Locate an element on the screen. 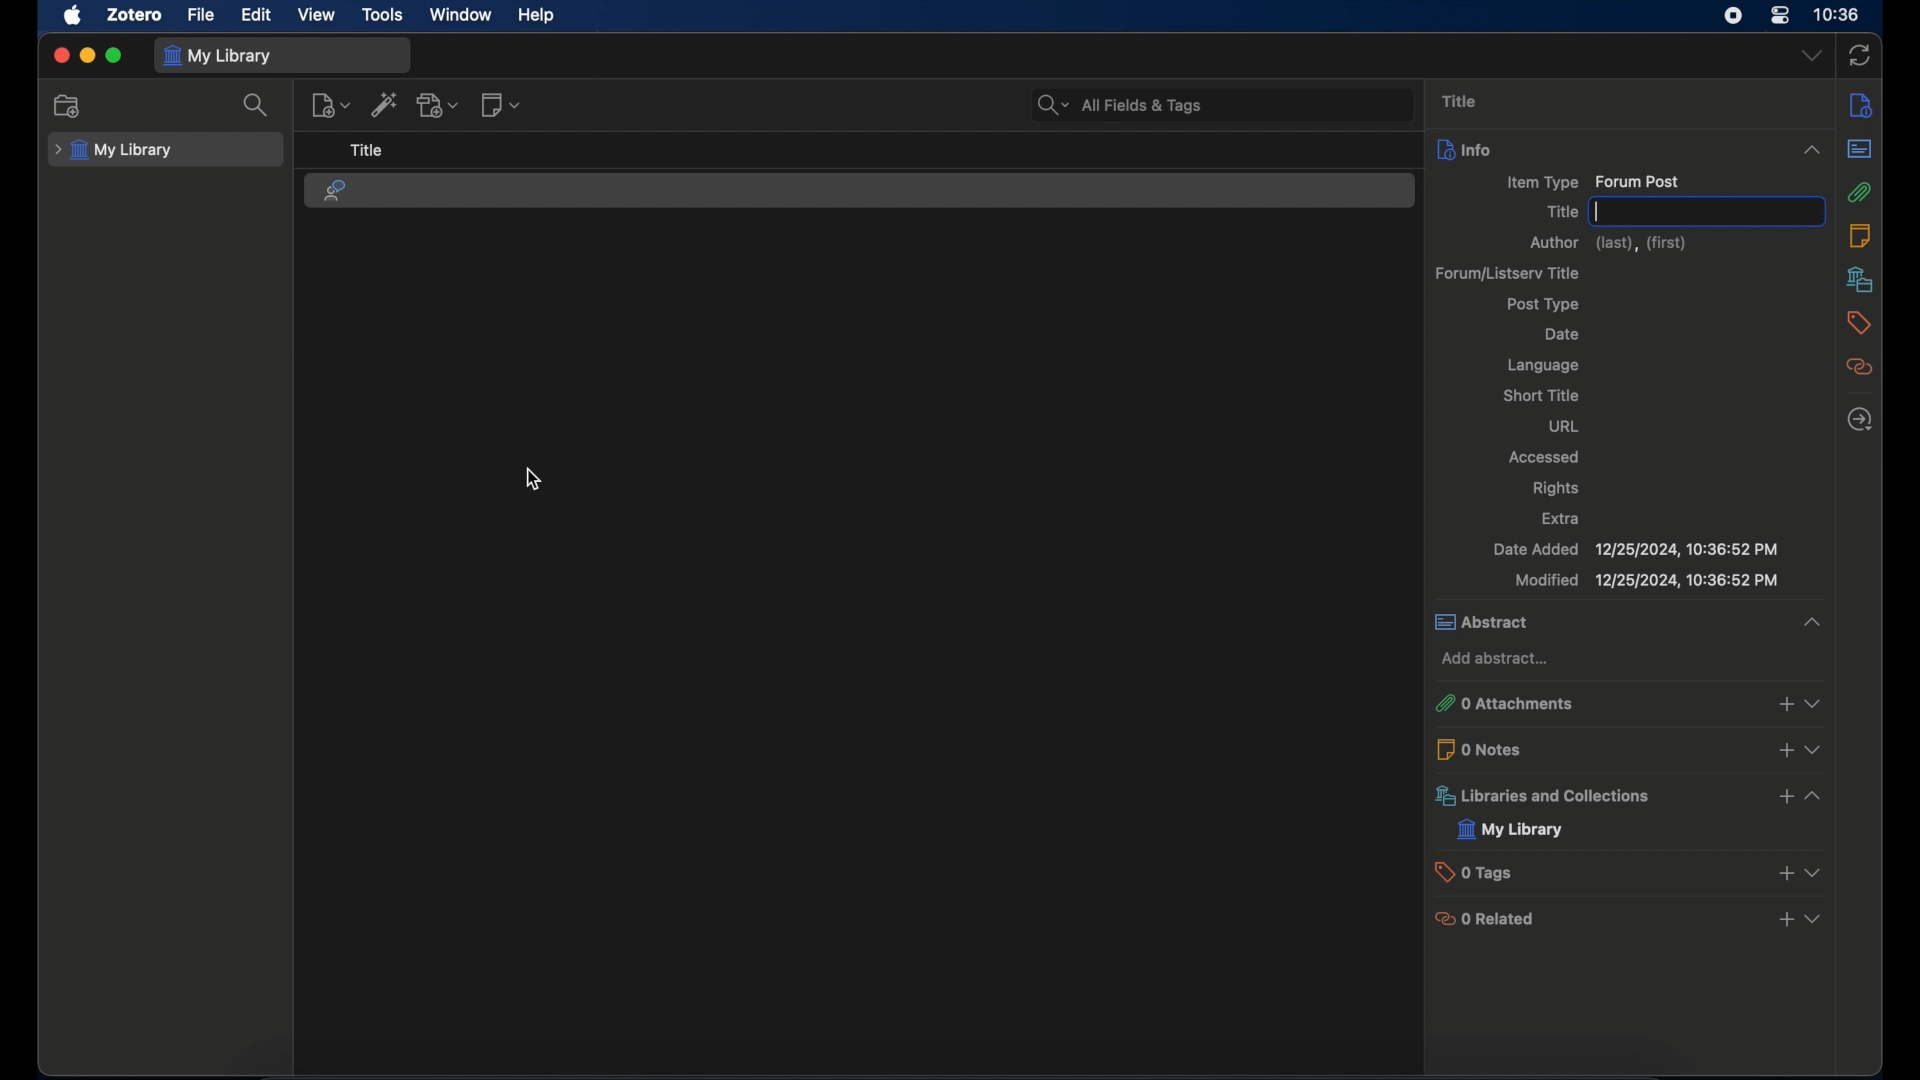  search is located at coordinates (256, 107).